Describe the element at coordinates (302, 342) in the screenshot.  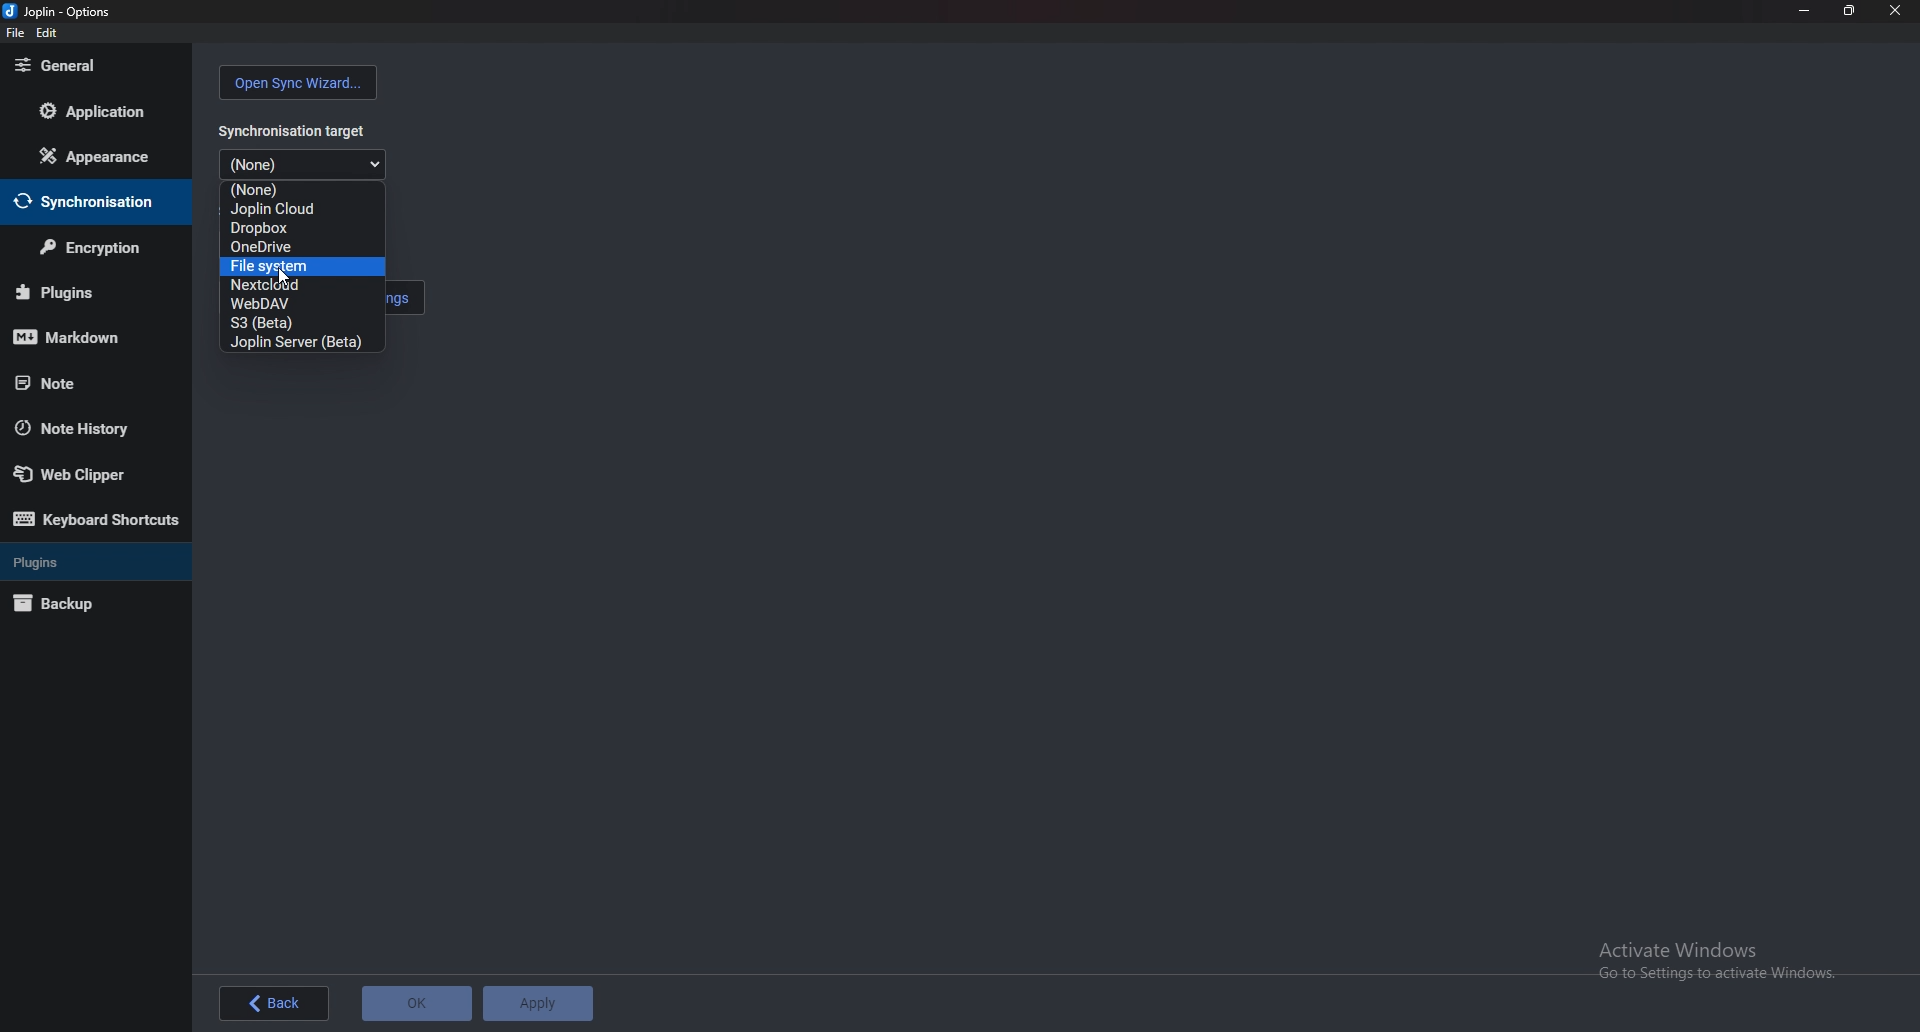
I see `joplin server` at that location.